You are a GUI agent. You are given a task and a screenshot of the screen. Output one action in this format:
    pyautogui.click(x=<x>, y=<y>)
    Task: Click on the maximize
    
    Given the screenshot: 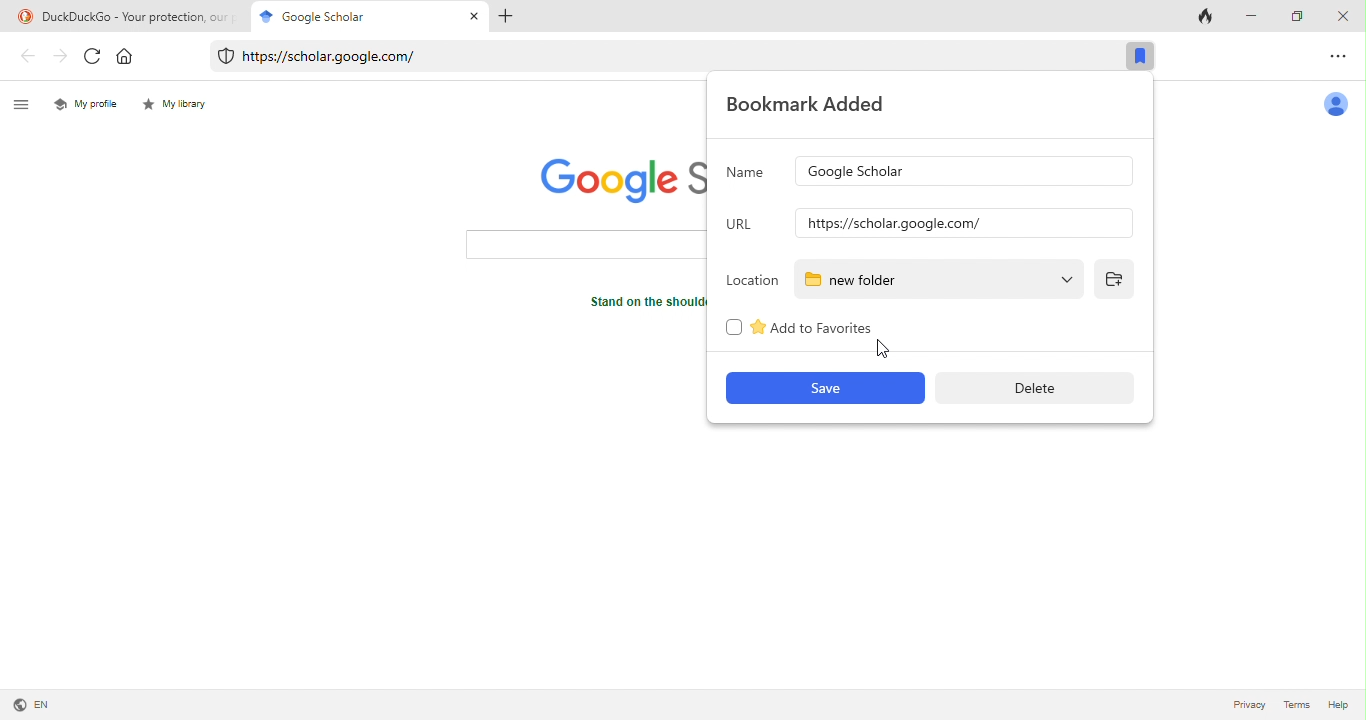 What is the action you would take?
    pyautogui.click(x=1301, y=15)
    